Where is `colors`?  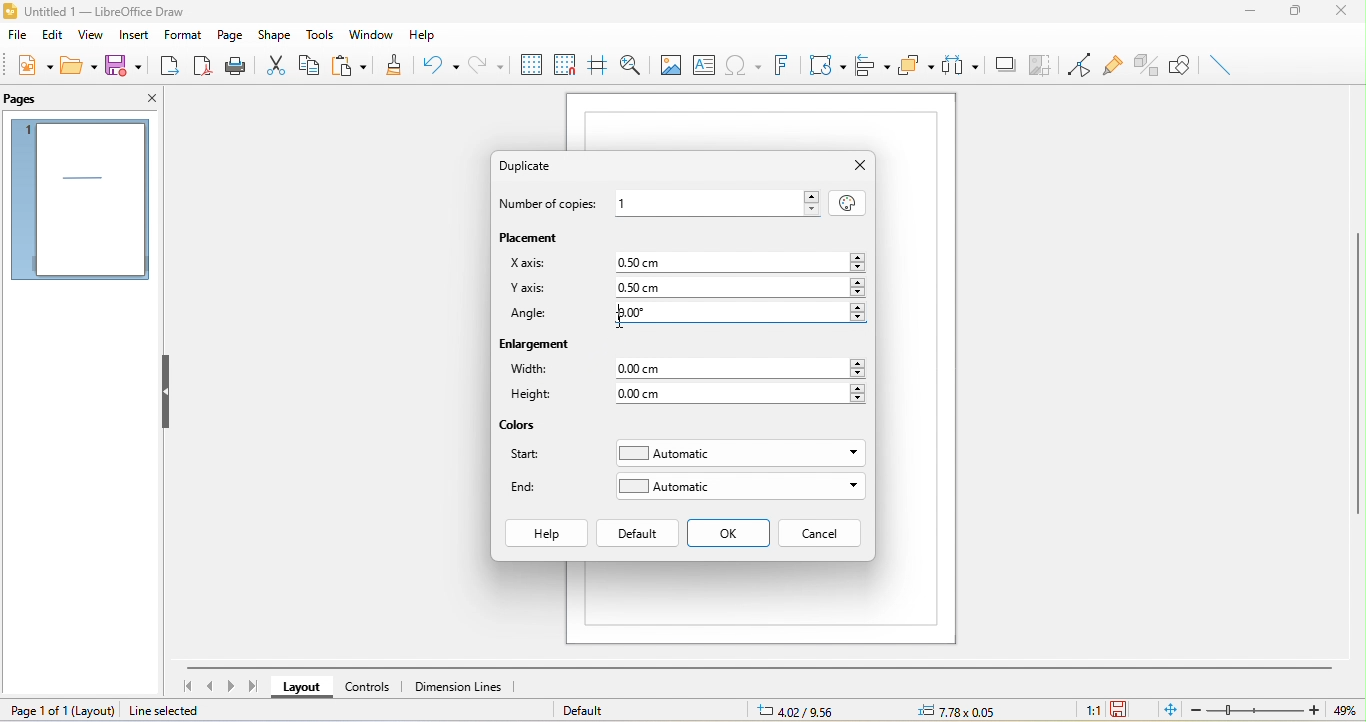 colors is located at coordinates (520, 426).